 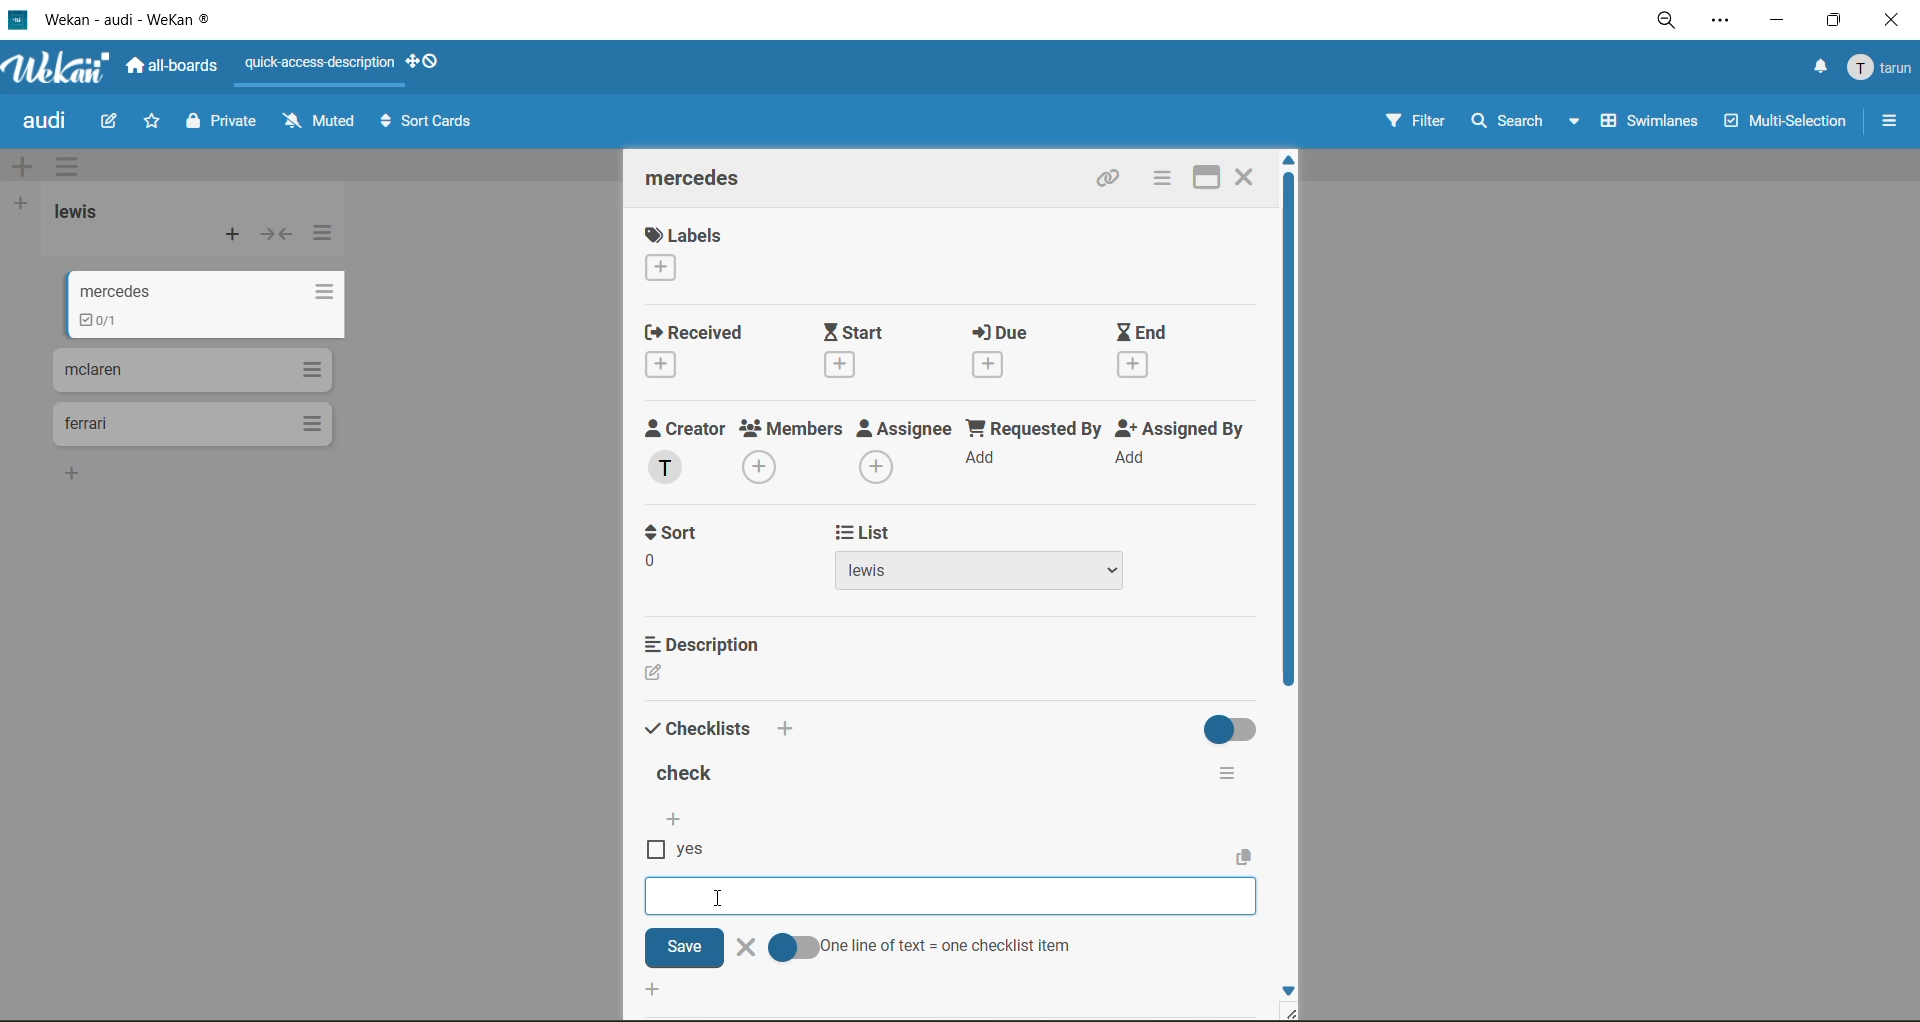 I want to click on assignee, so click(x=910, y=454).